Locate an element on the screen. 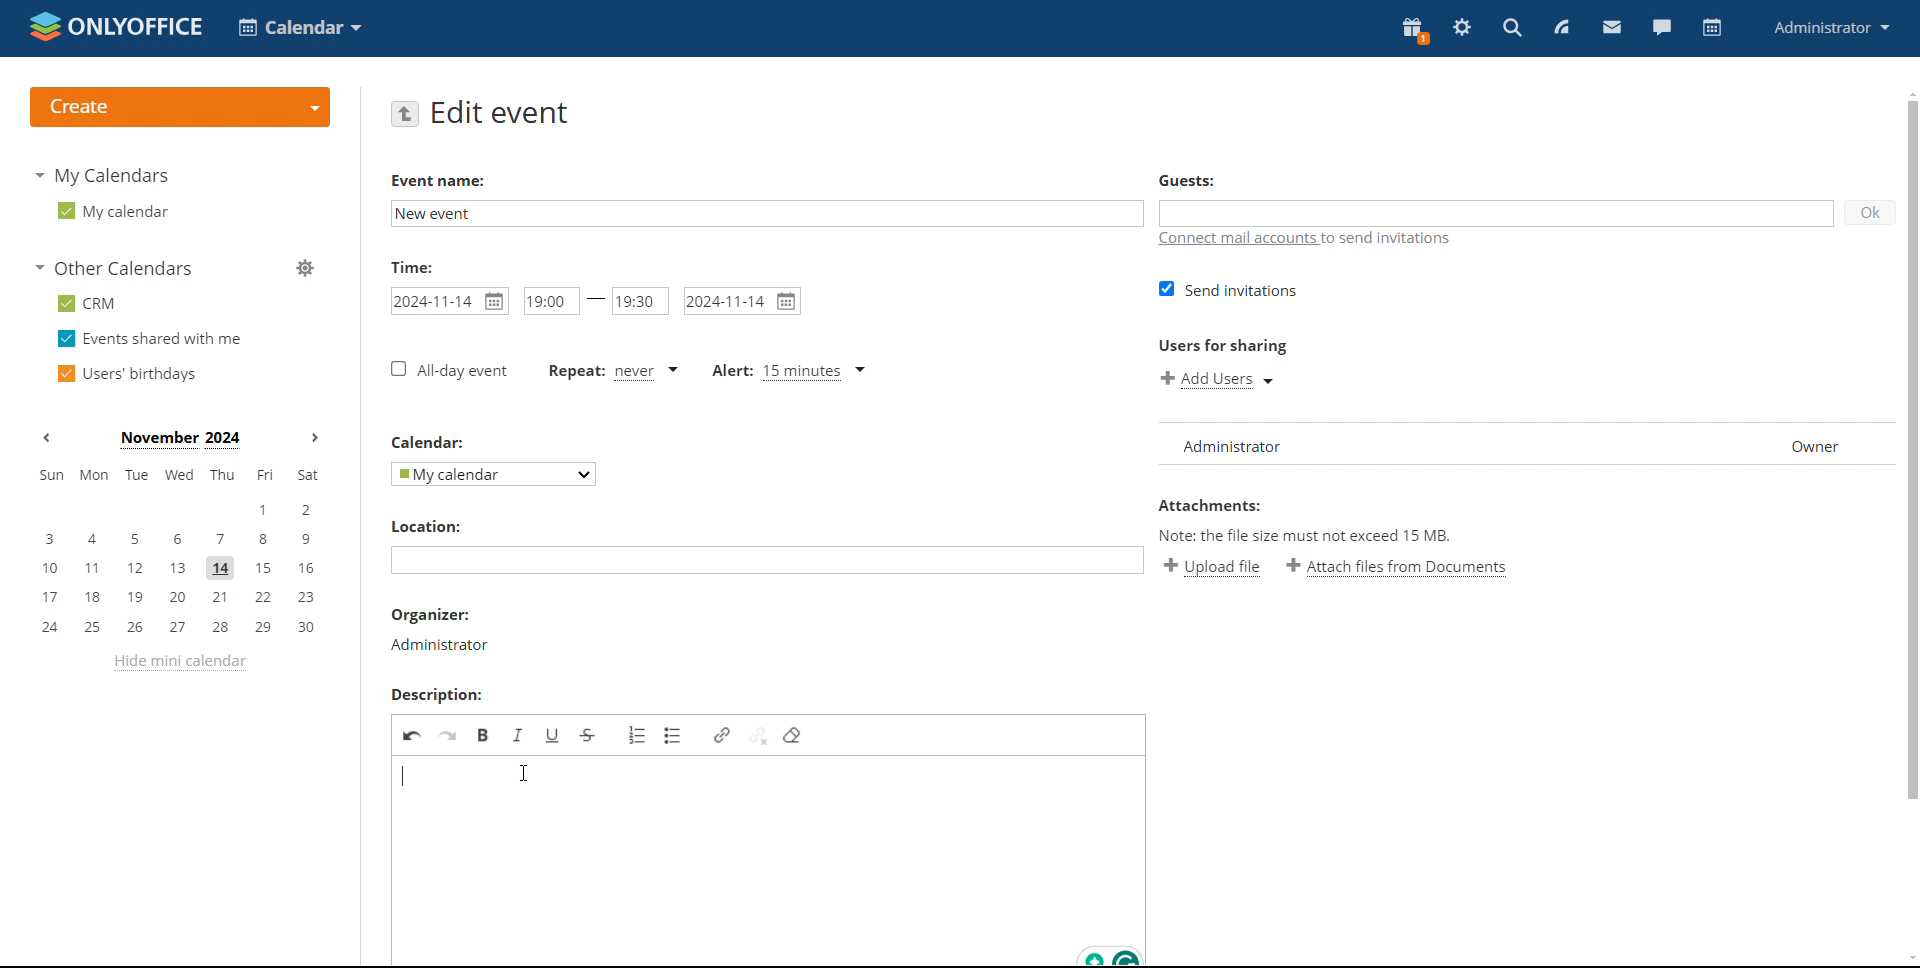 The height and width of the screenshot is (968, 1920). start time is located at coordinates (551, 302).